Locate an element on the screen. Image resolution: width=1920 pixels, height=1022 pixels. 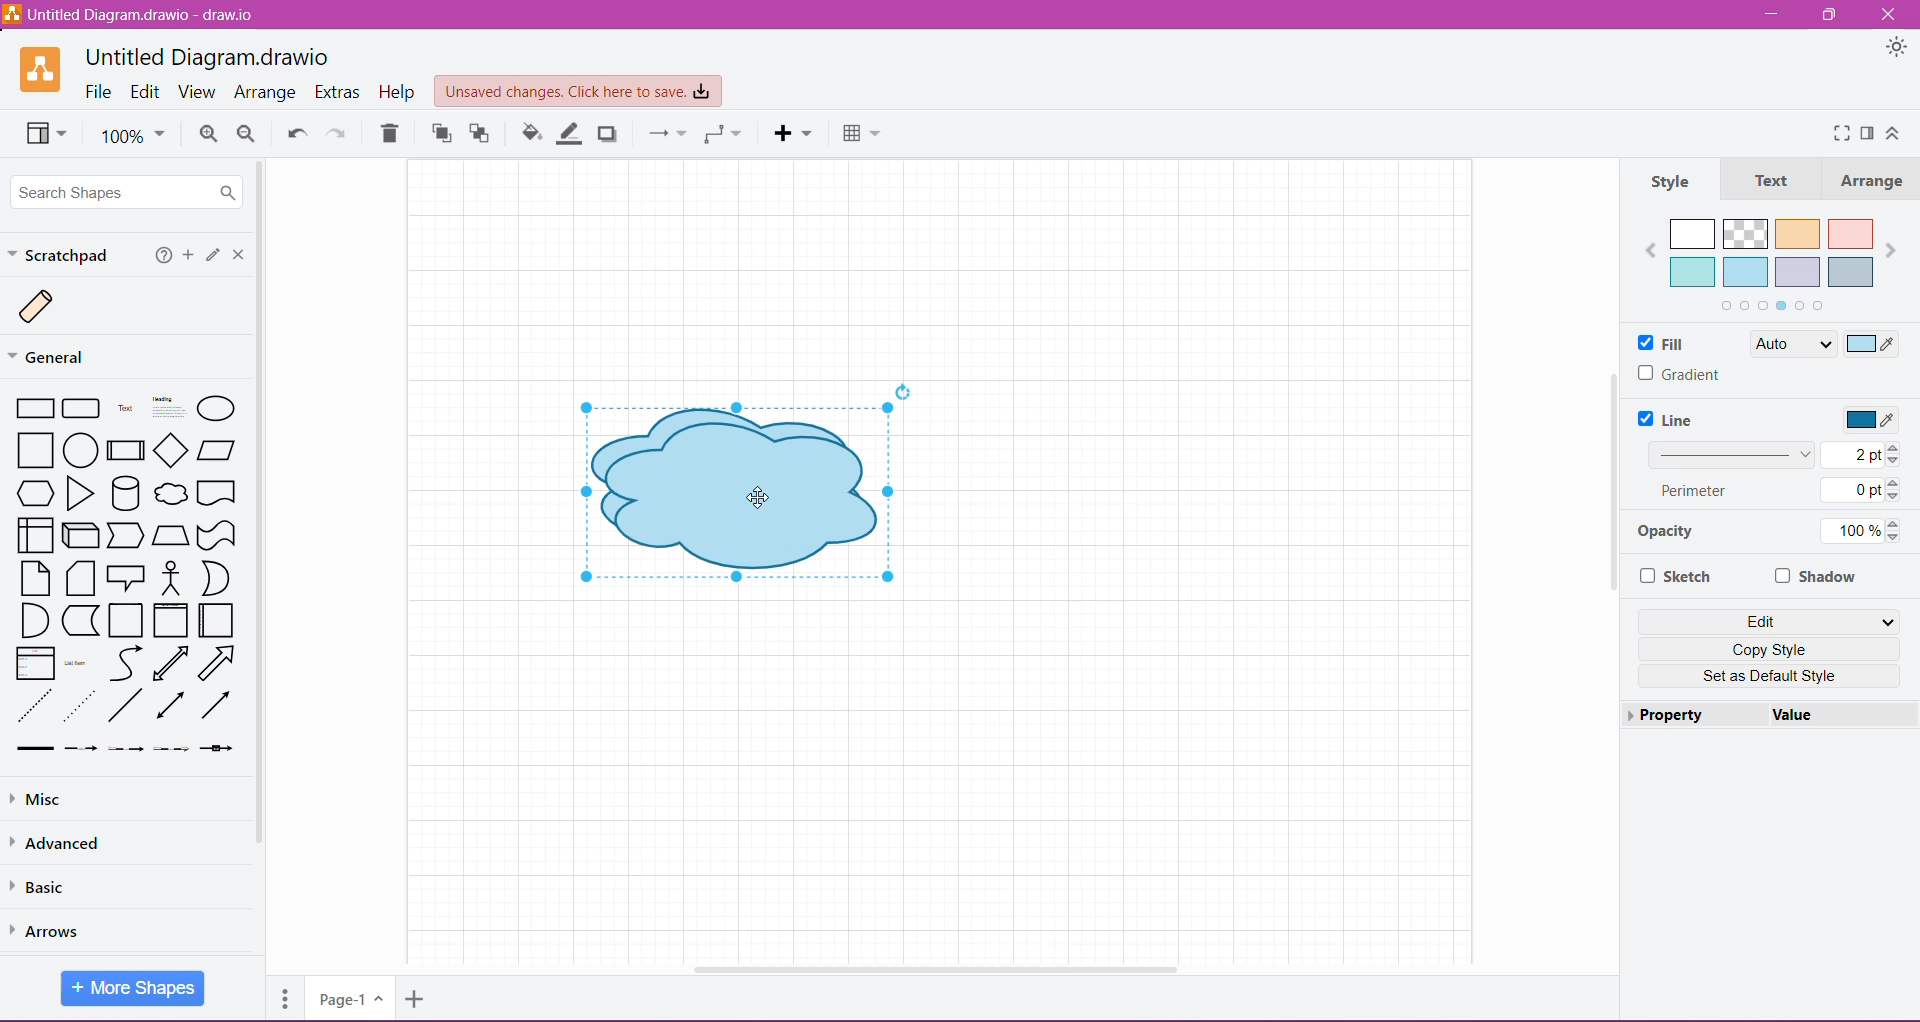
Cursor is located at coordinates (764, 495).